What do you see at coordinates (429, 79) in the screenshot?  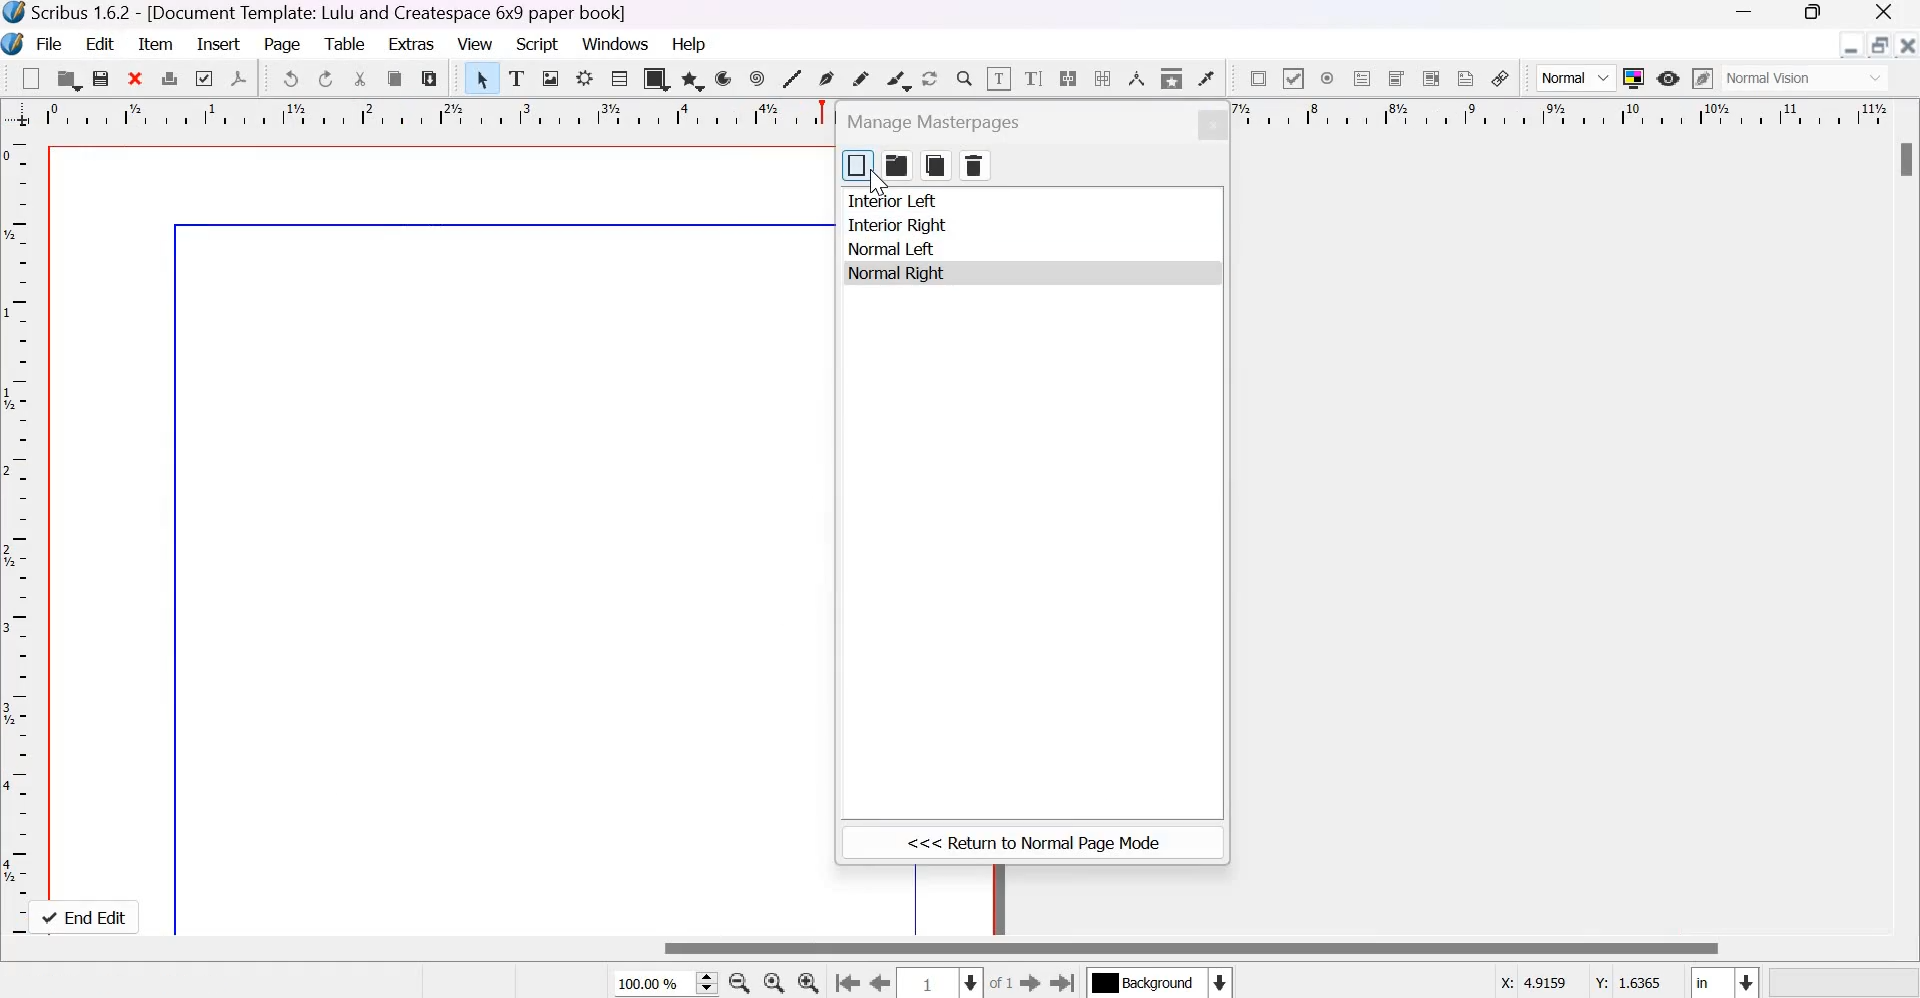 I see `paste` at bounding box center [429, 79].